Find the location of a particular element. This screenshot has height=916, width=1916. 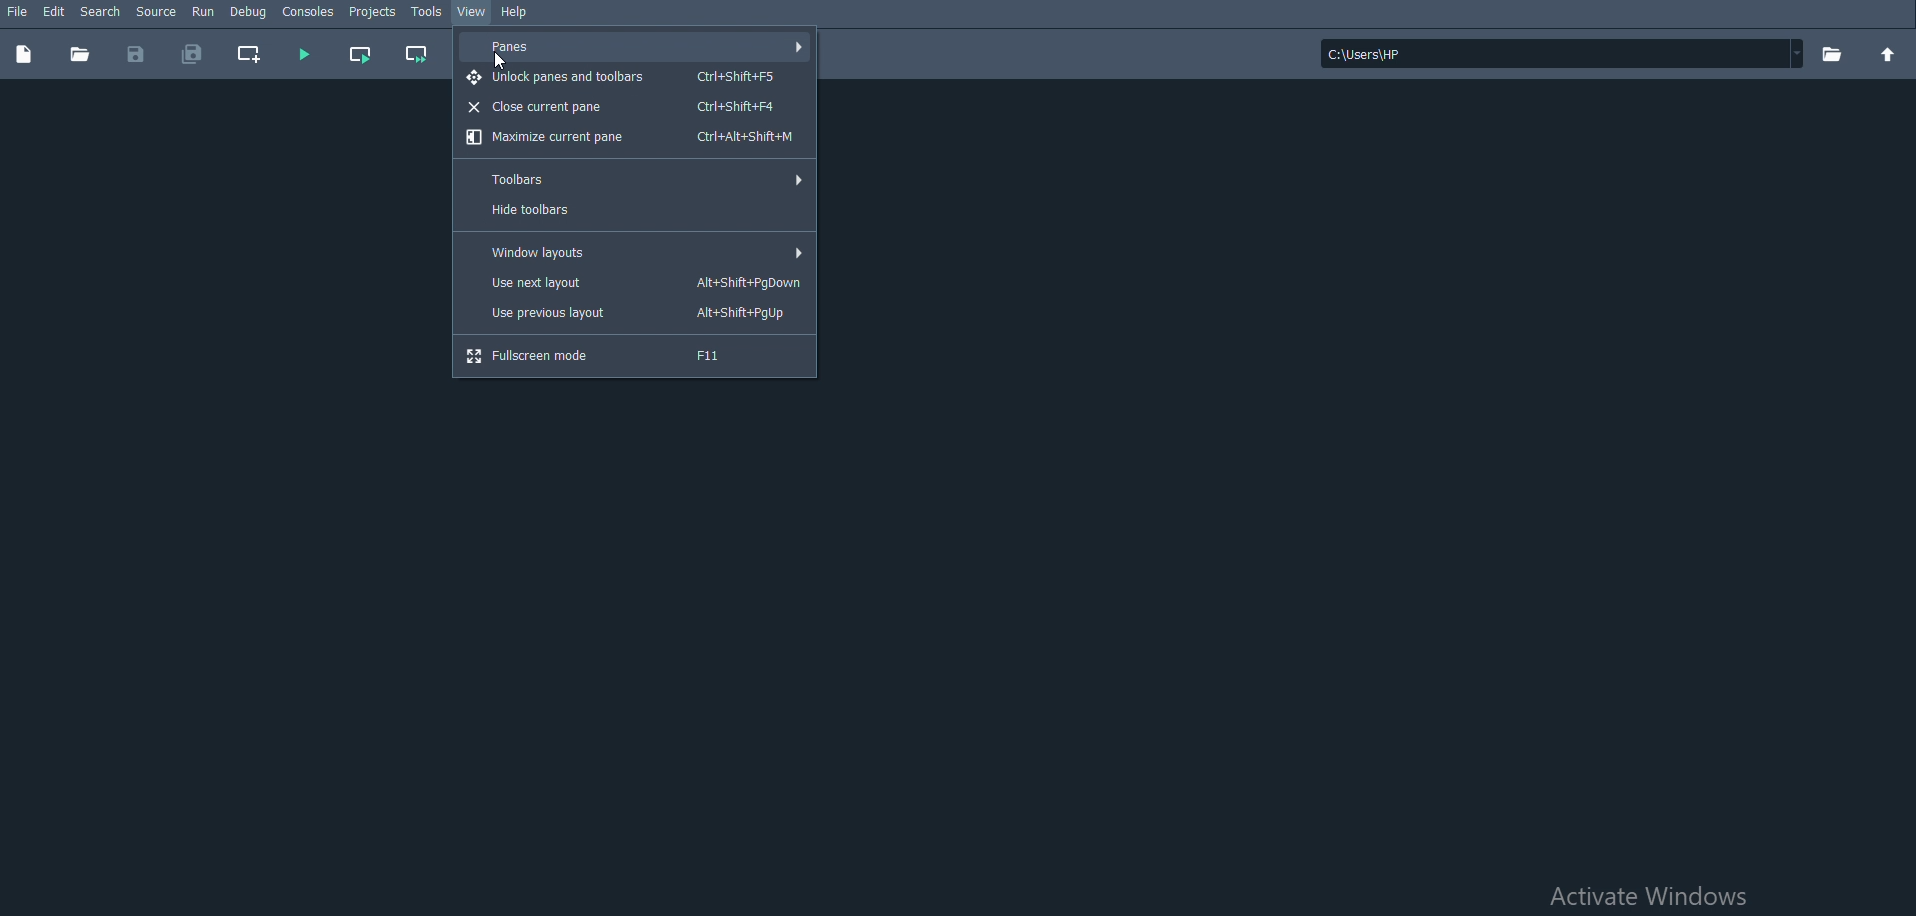

Browse a working directory is located at coordinates (1833, 54).